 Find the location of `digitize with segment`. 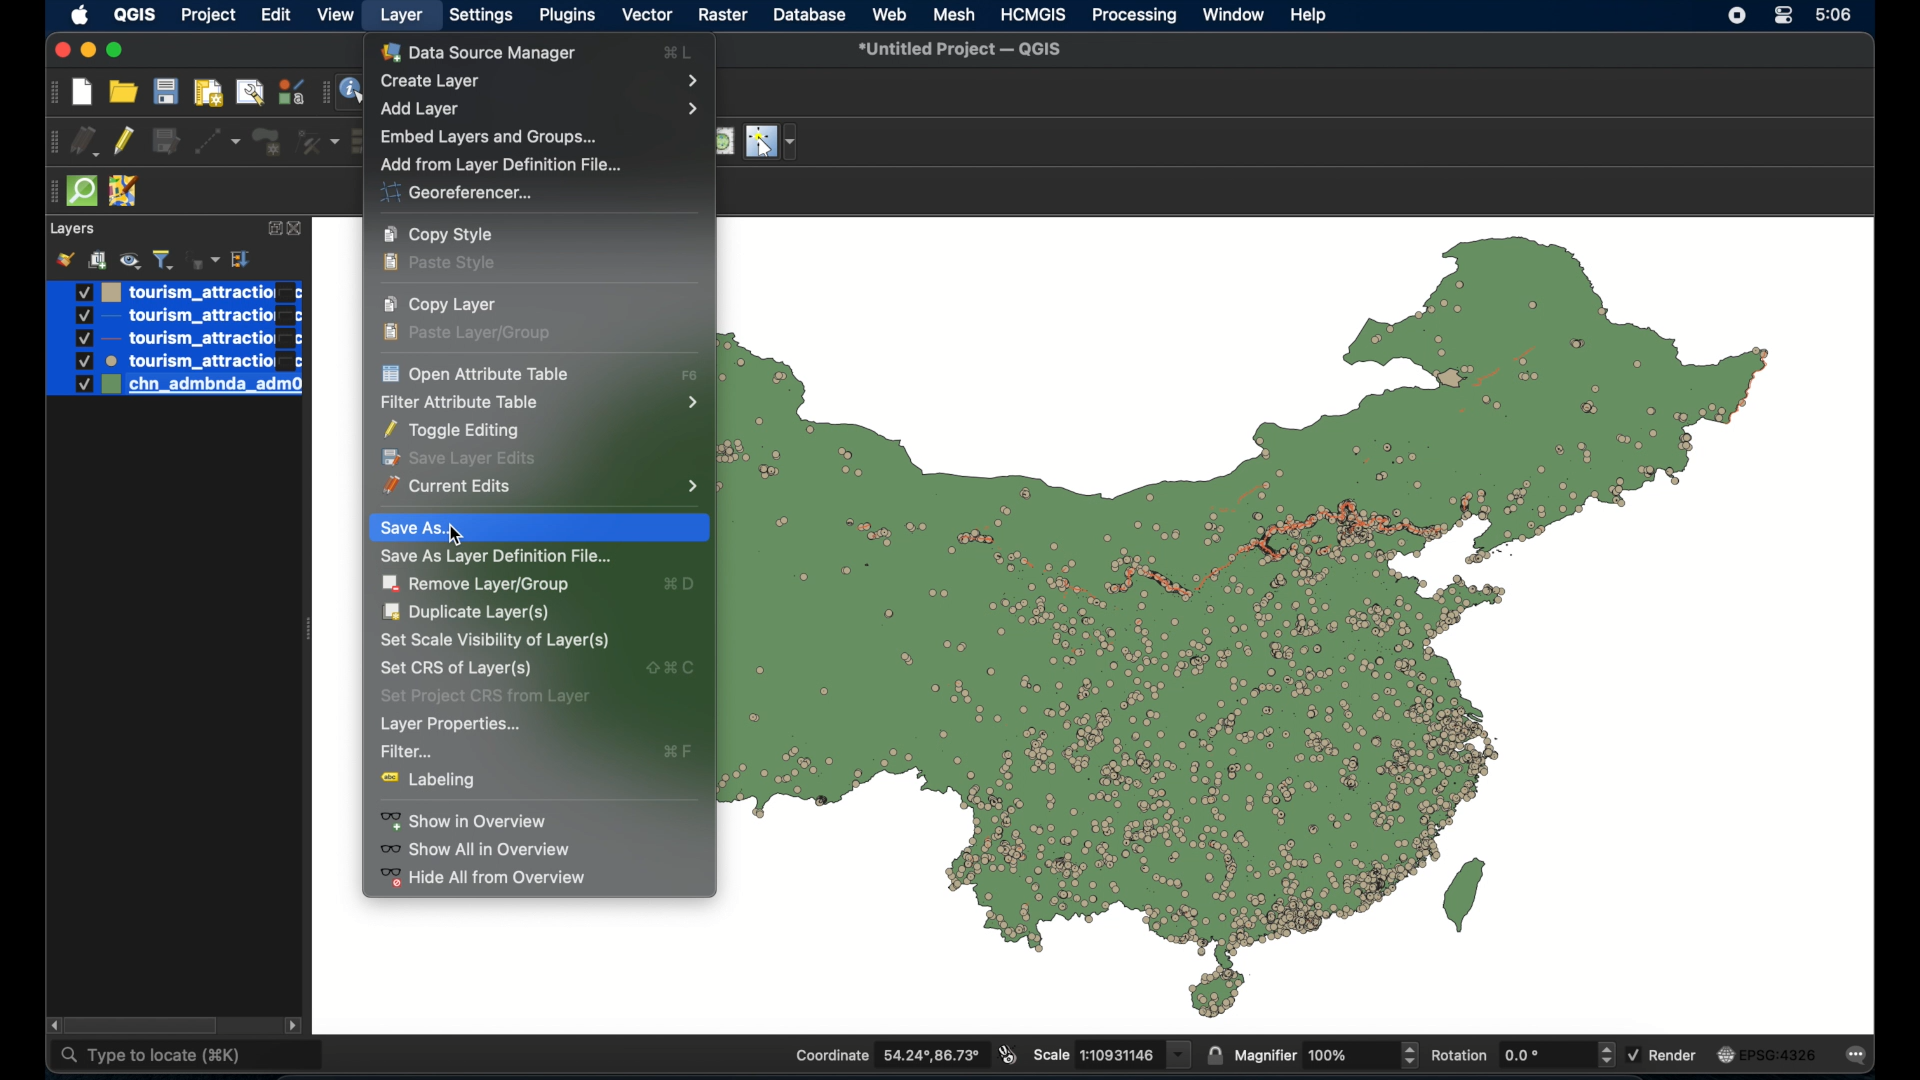

digitize with segment is located at coordinates (218, 142).